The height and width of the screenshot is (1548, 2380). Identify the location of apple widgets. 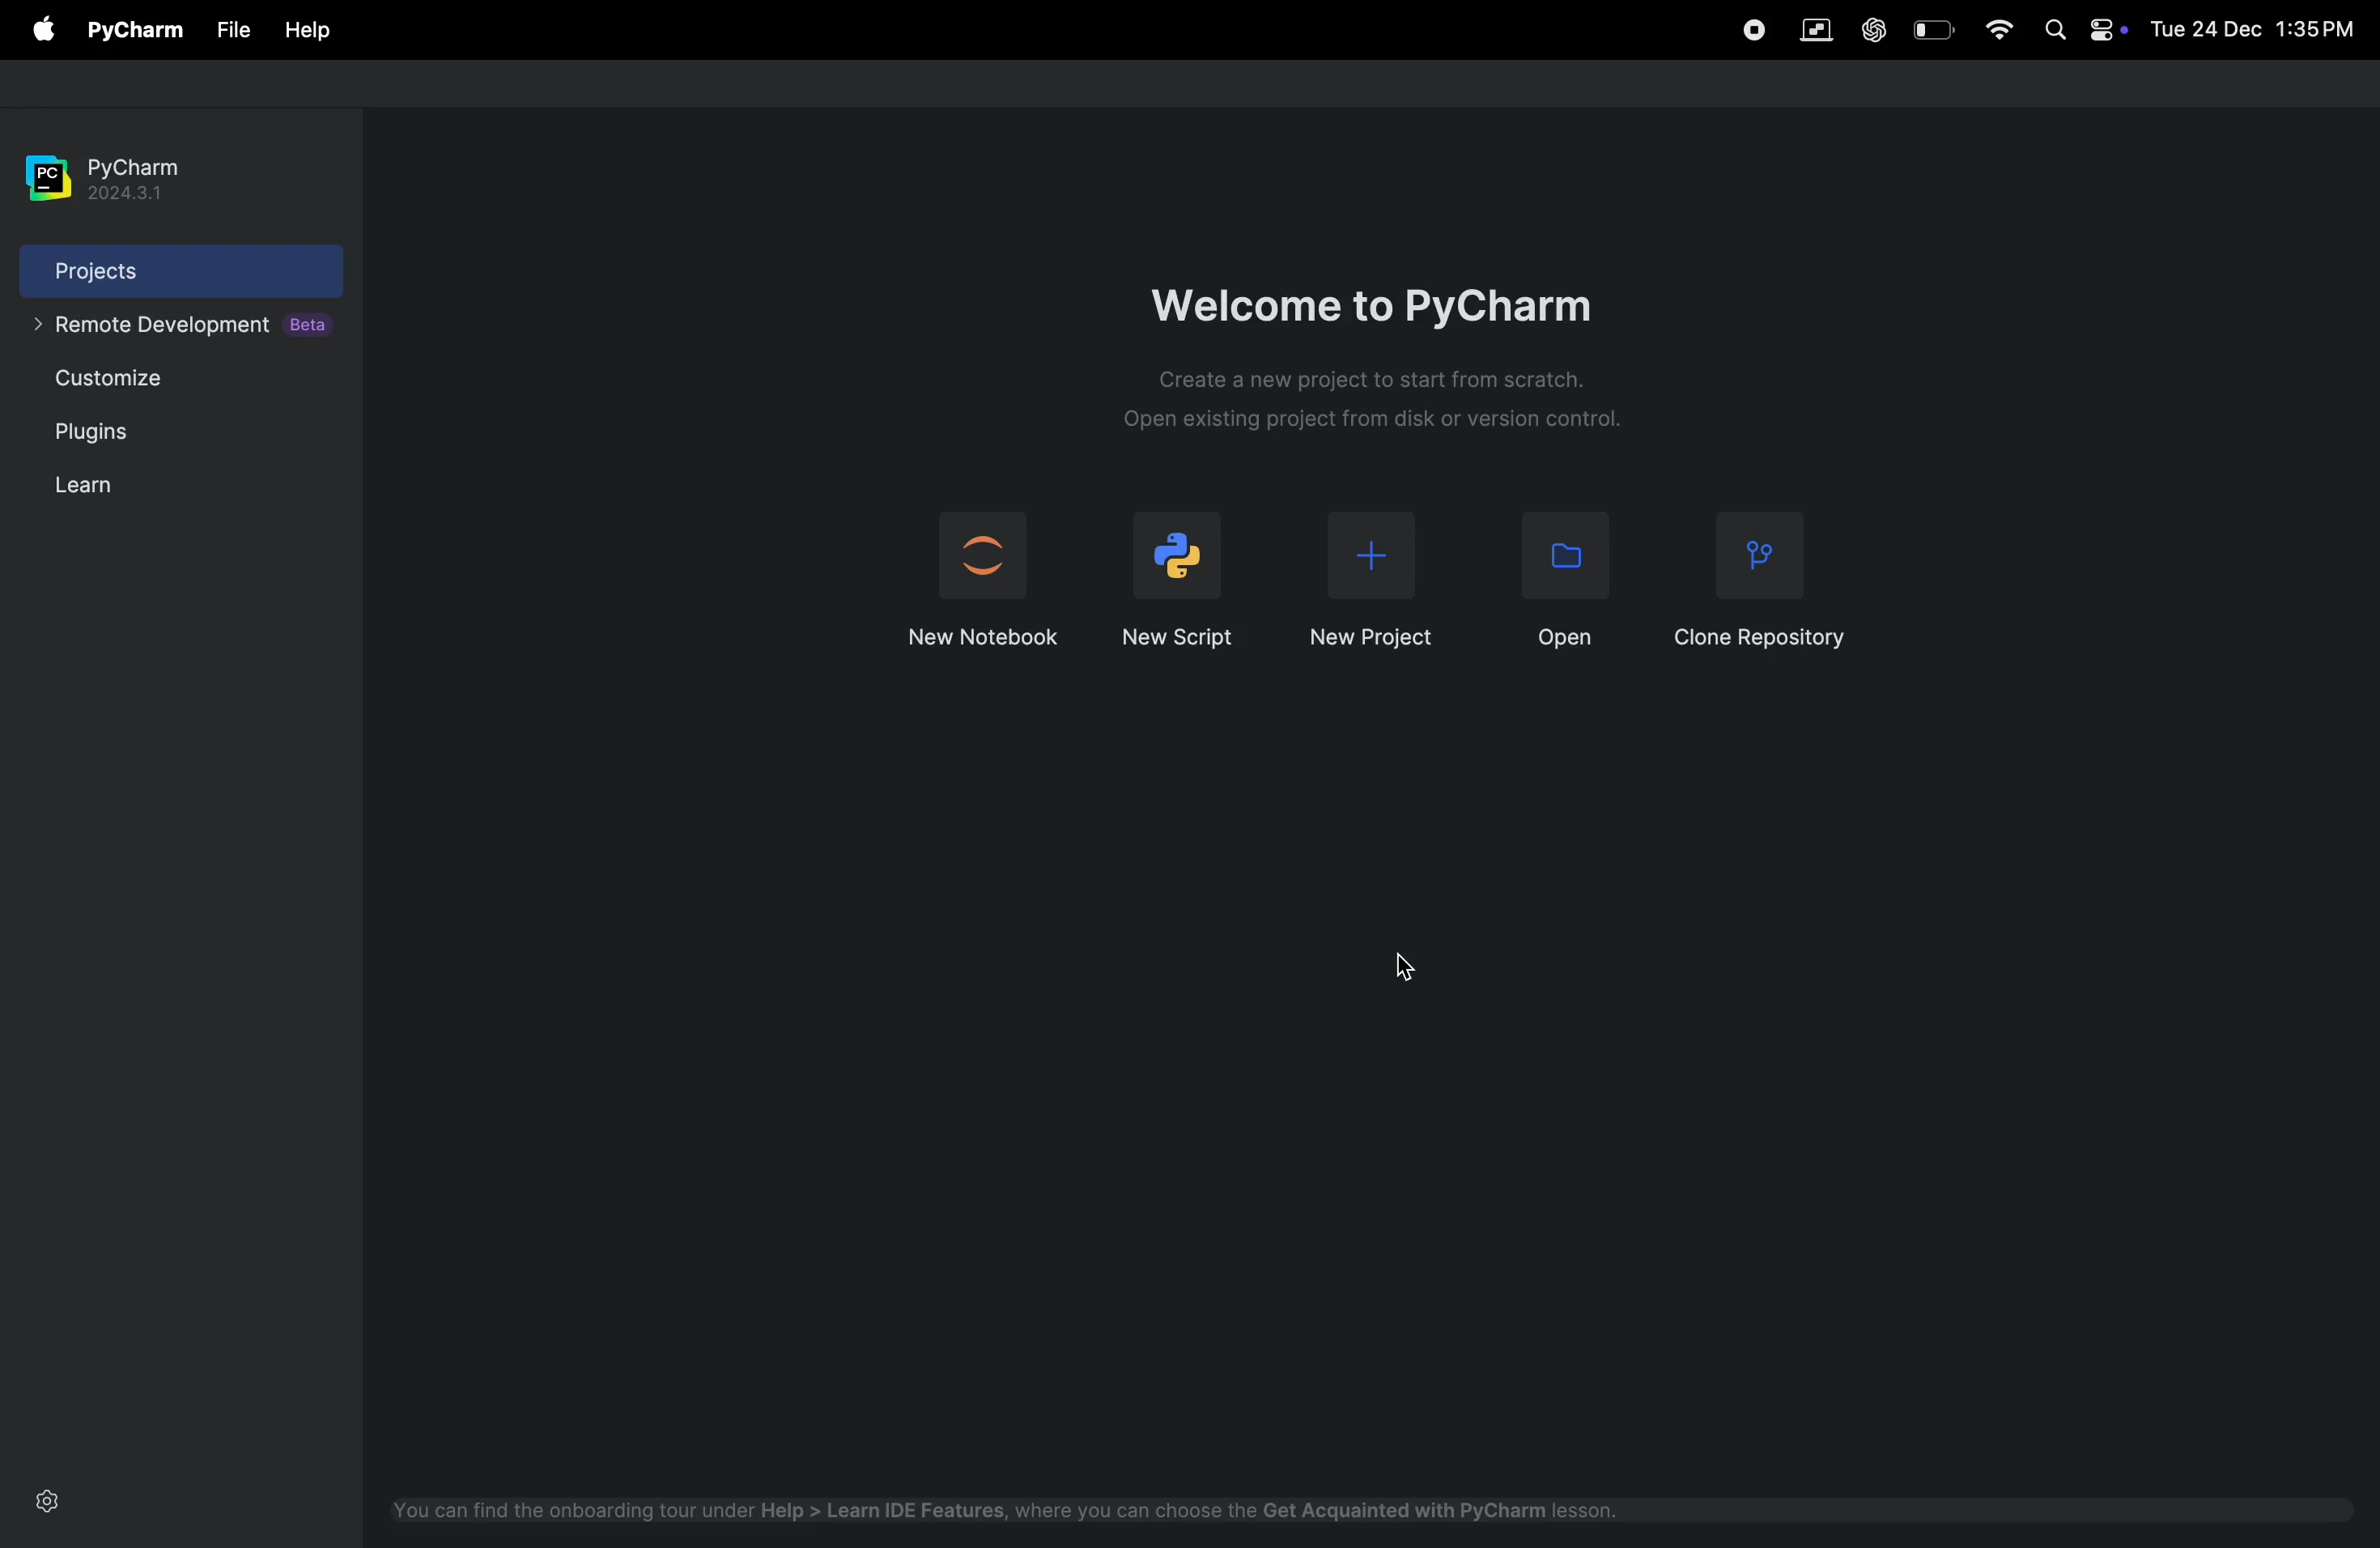
(2105, 27).